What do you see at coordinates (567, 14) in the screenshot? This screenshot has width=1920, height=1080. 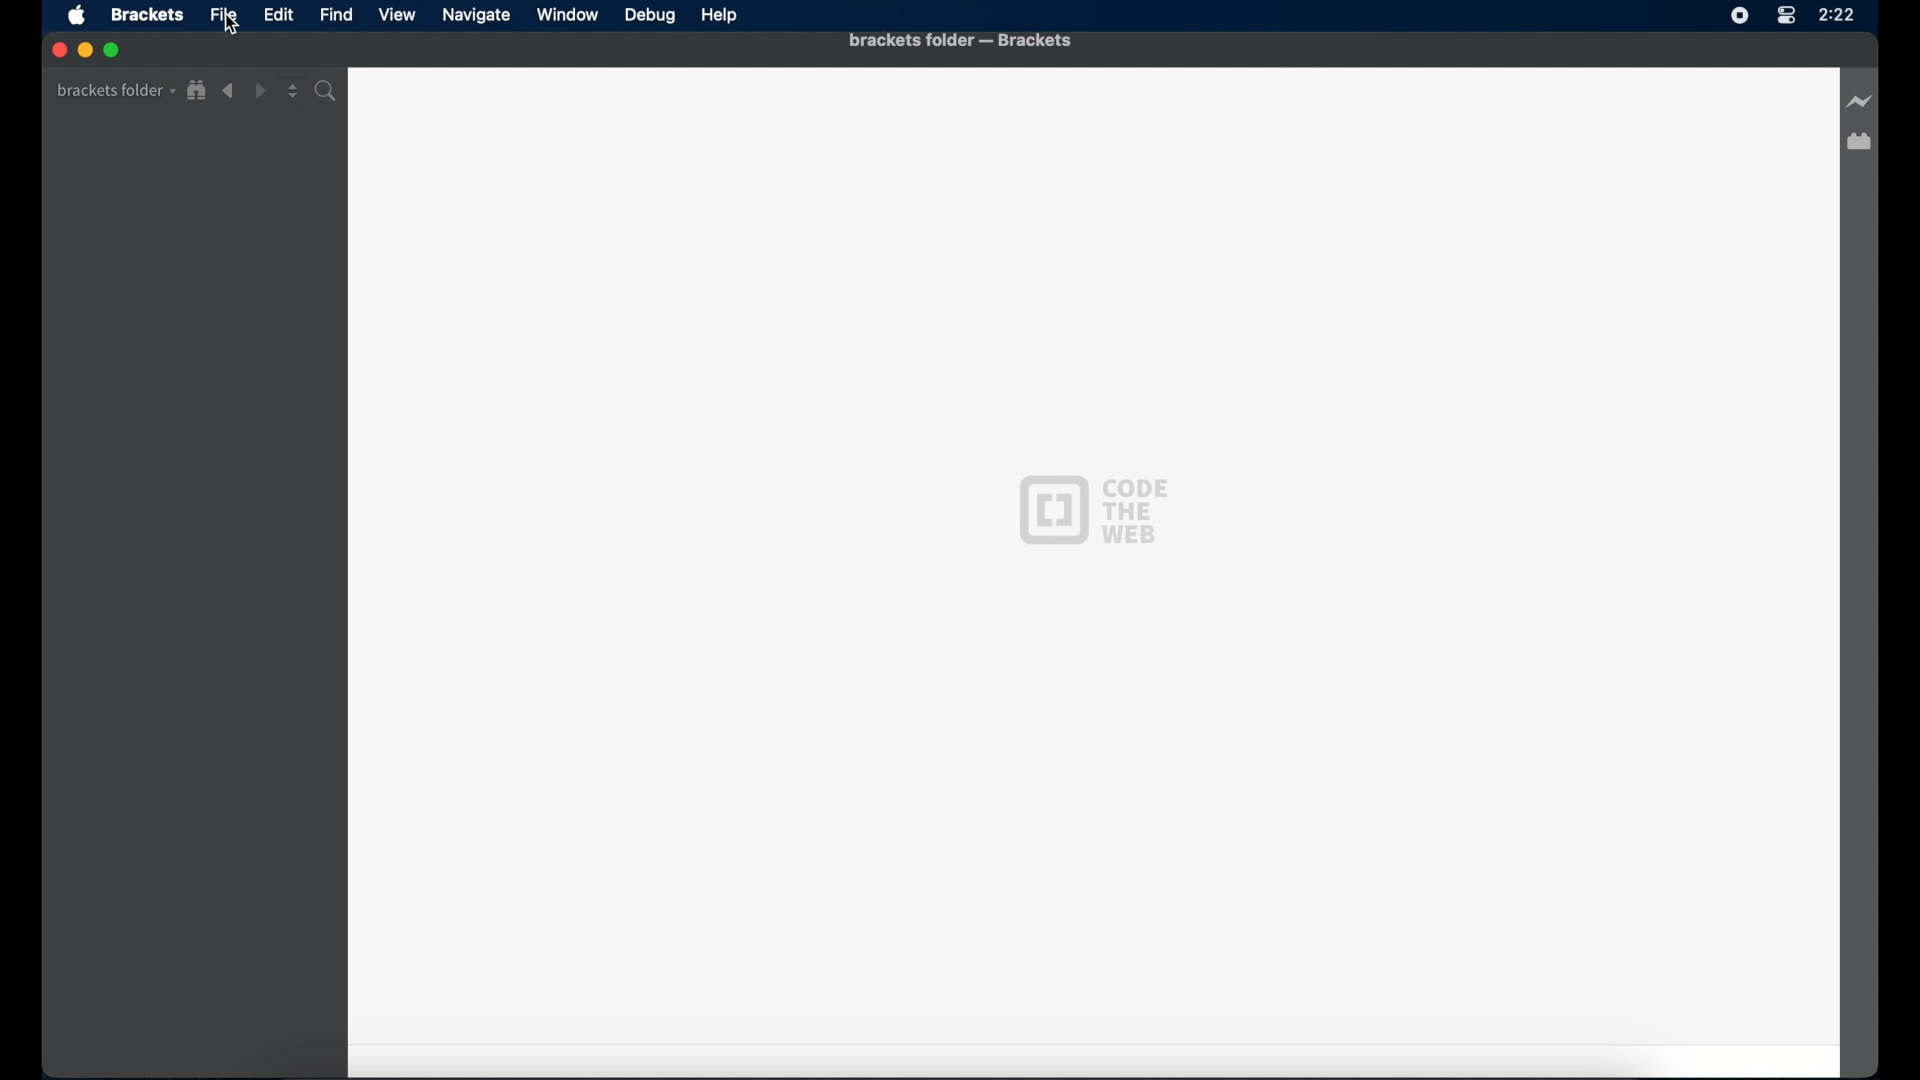 I see `window` at bounding box center [567, 14].